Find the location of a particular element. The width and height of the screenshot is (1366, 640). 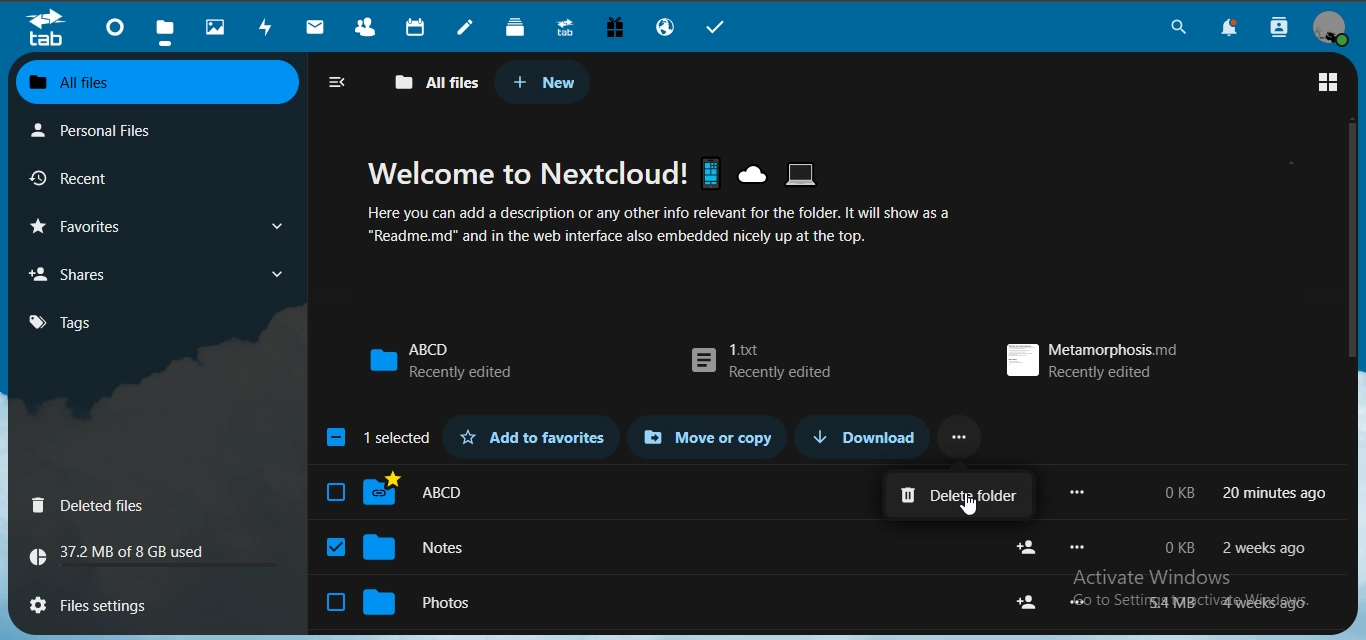

notes is located at coordinates (410, 549).